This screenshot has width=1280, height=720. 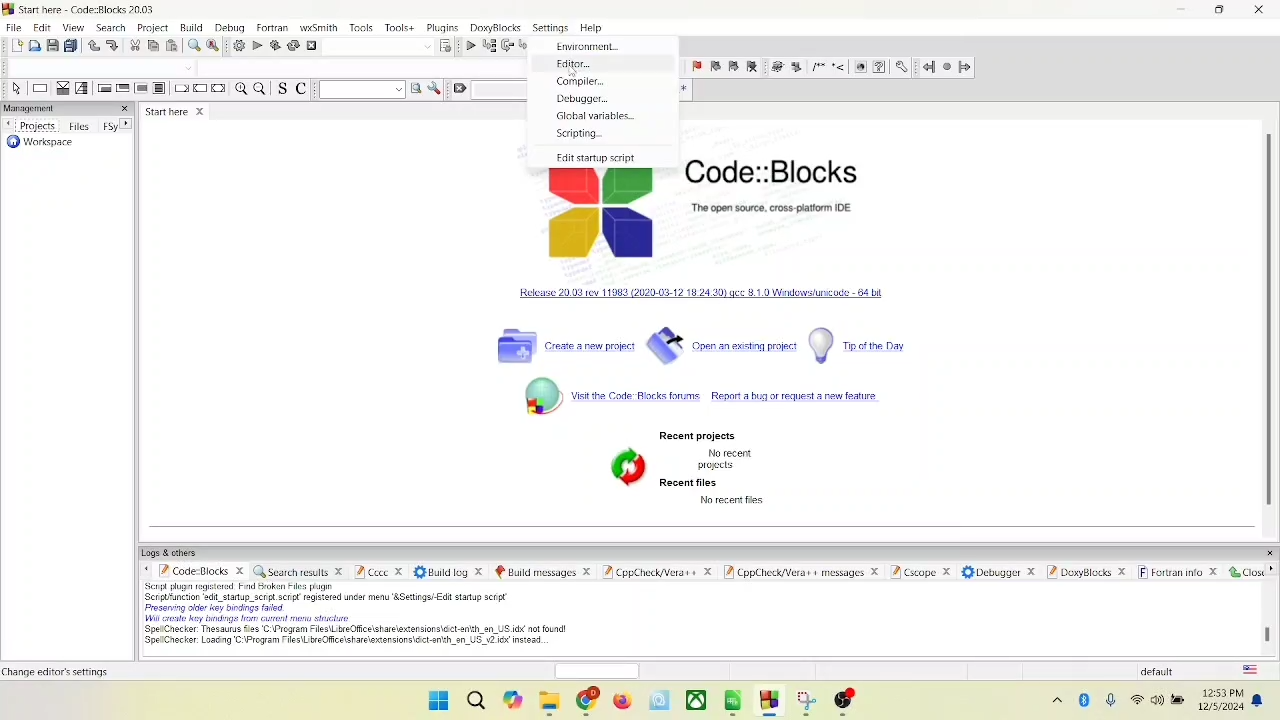 What do you see at coordinates (598, 115) in the screenshot?
I see `global variables` at bounding box center [598, 115].